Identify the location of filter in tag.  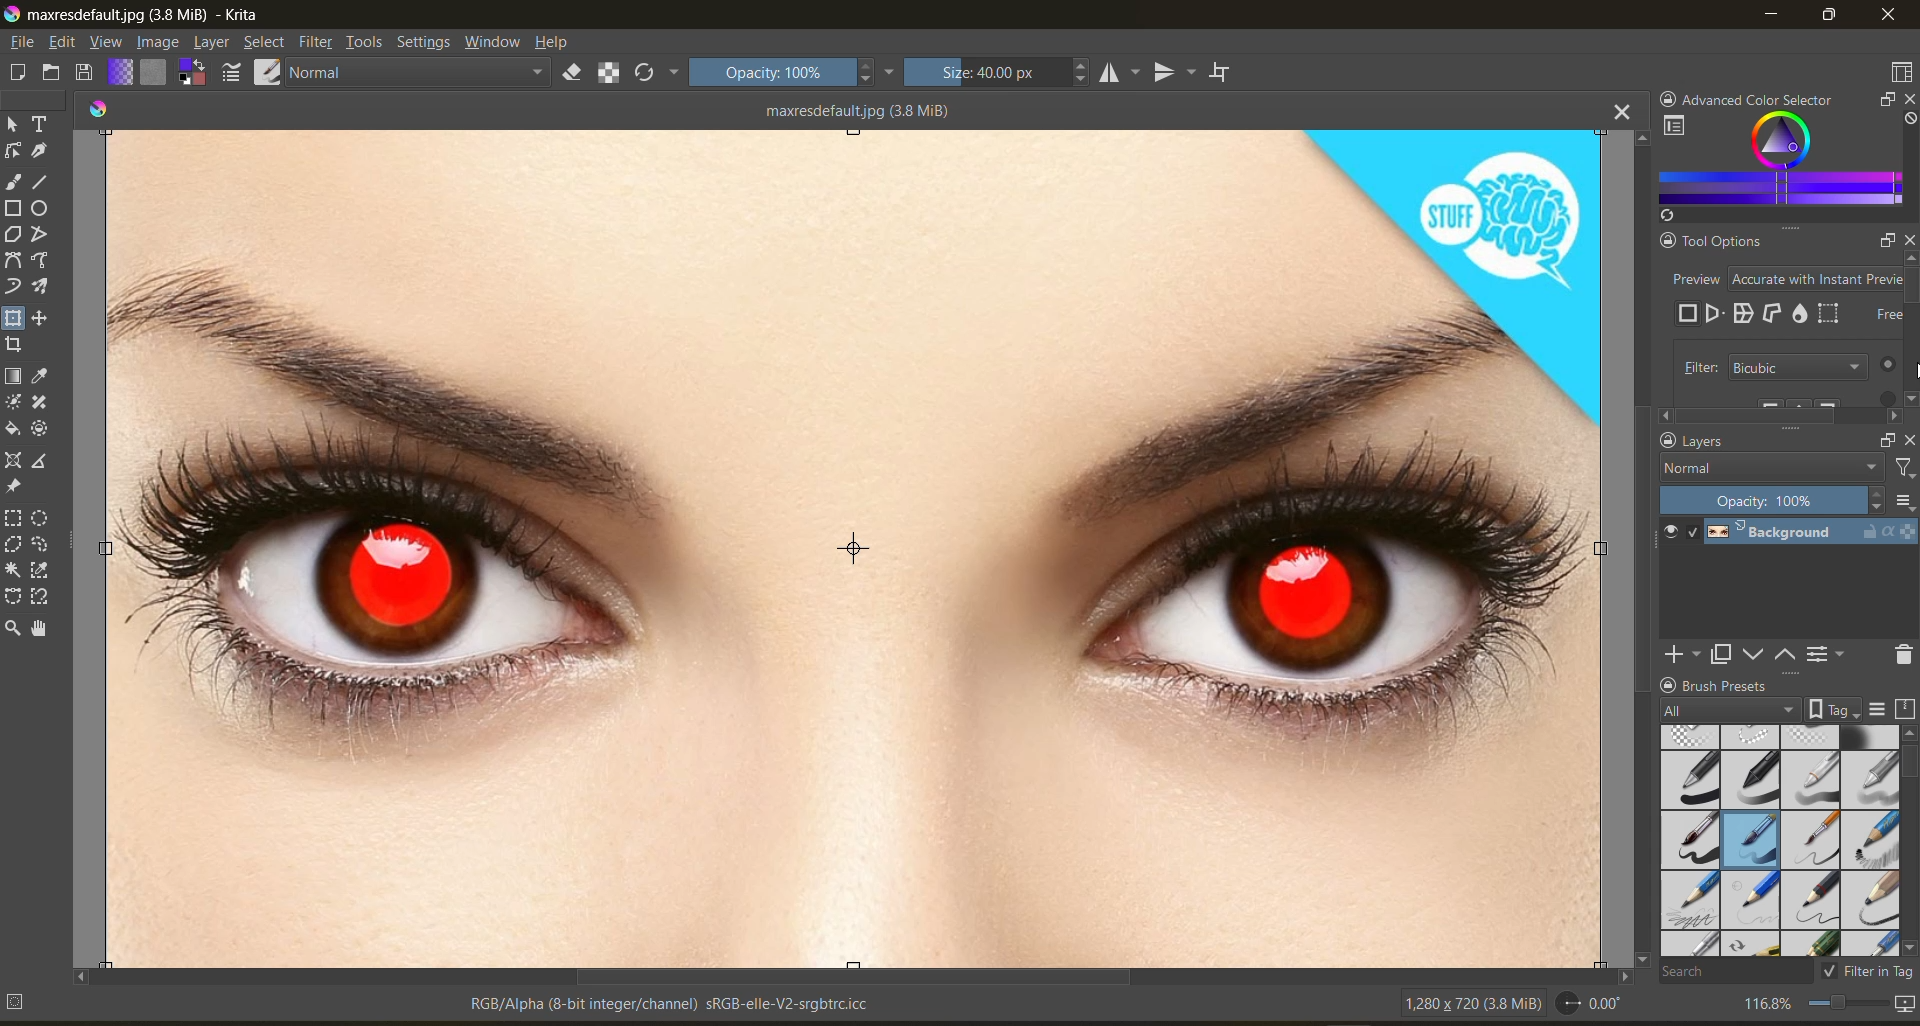
(1870, 973).